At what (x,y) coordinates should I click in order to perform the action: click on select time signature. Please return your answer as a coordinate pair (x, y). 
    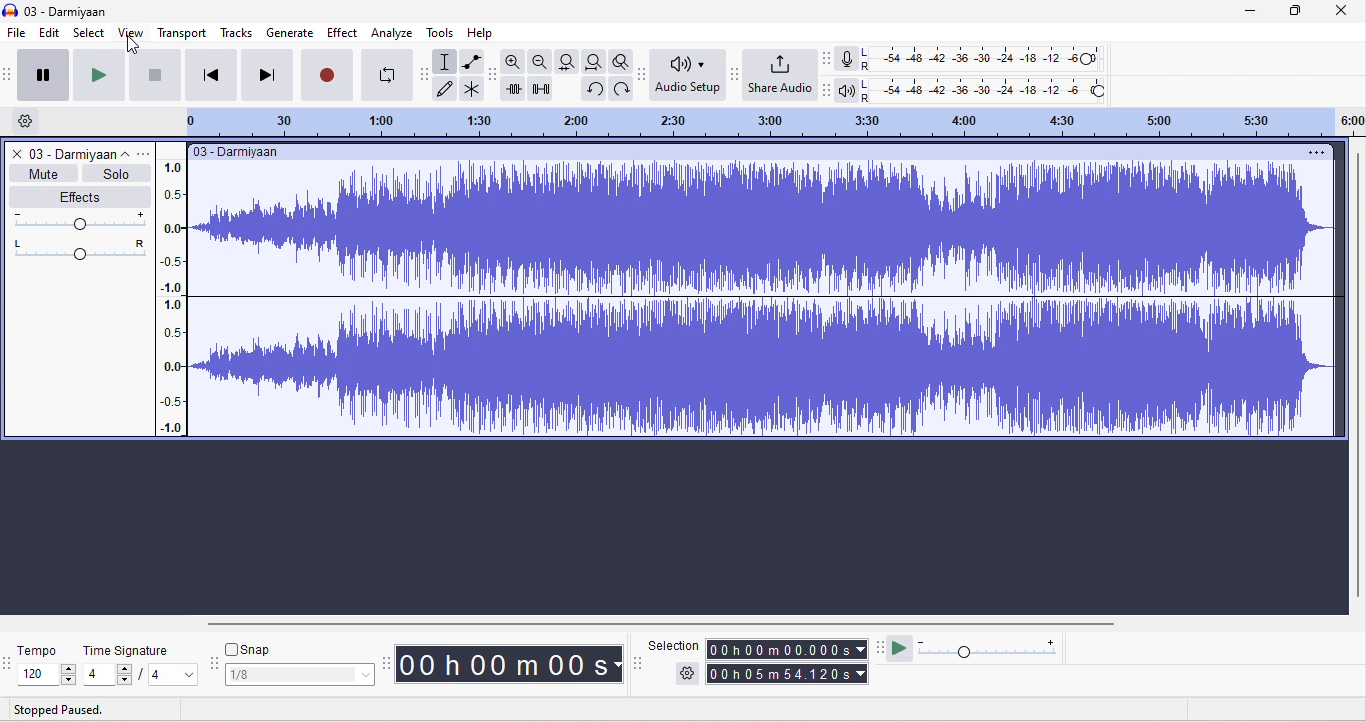
    Looking at the image, I should click on (141, 676).